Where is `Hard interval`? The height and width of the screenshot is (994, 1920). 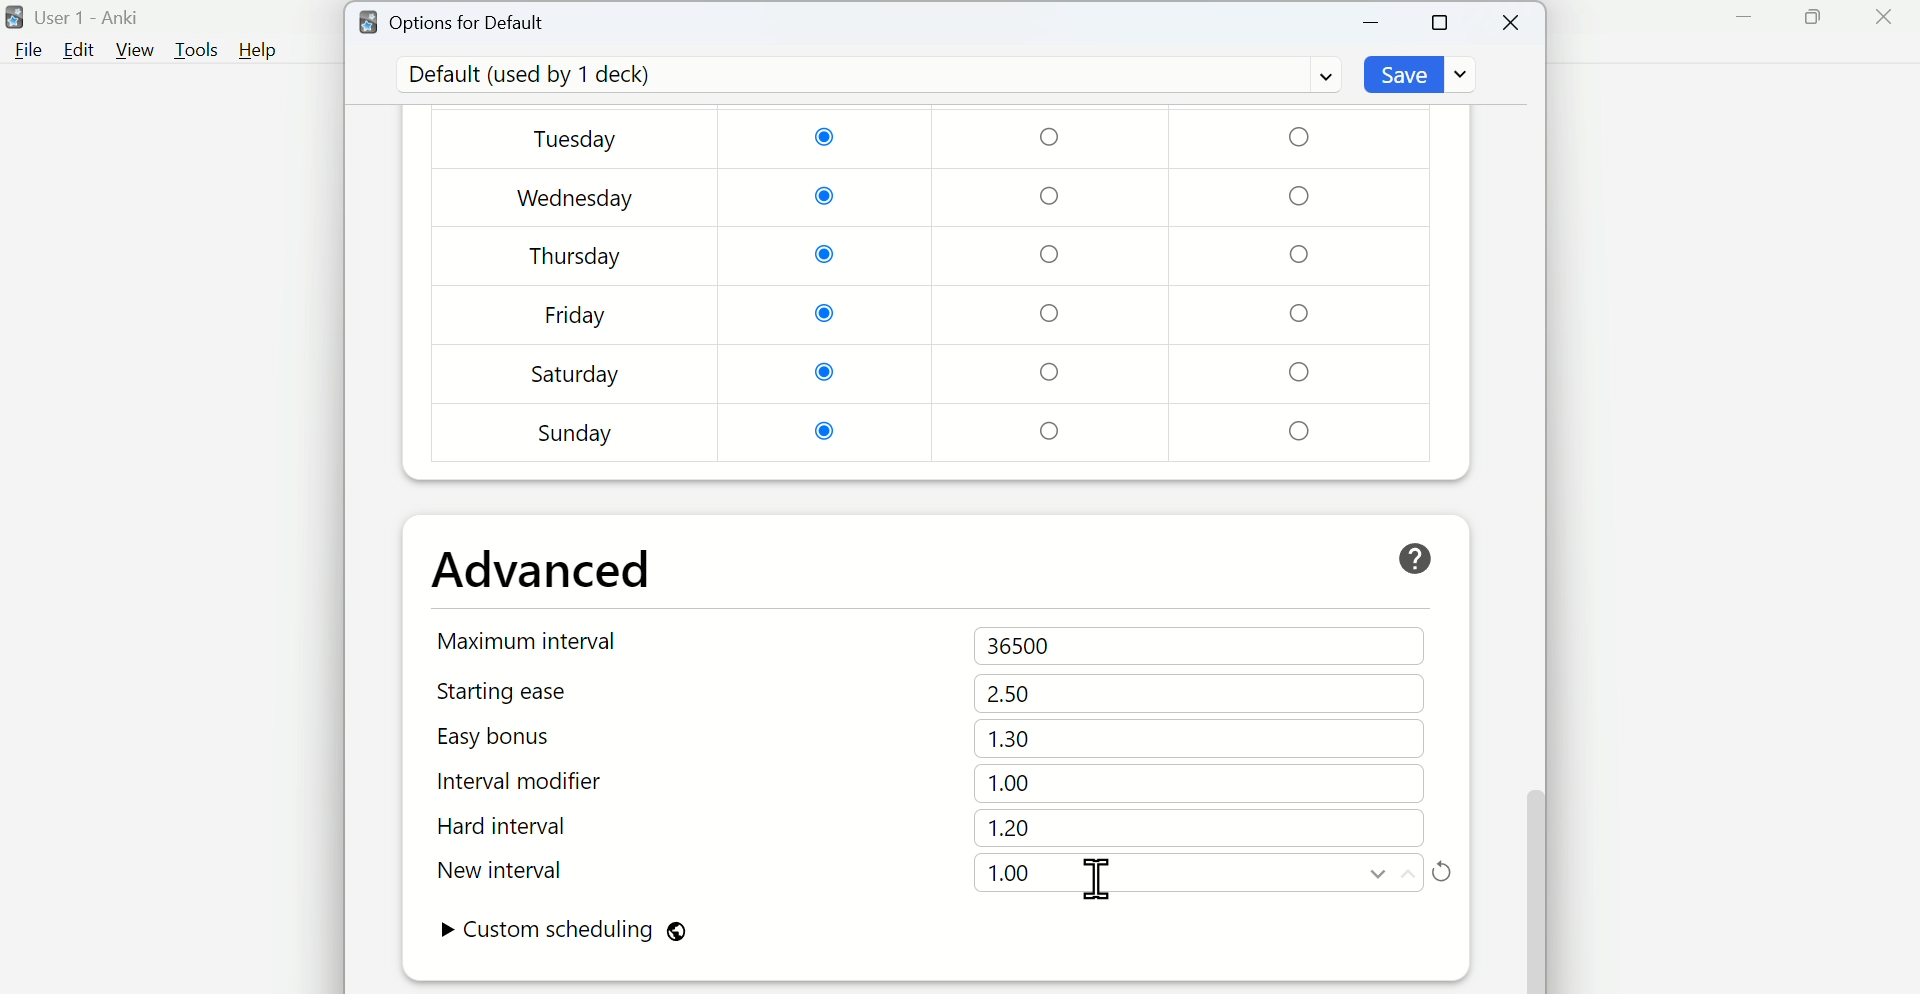 Hard interval is located at coordinates (527, 829).